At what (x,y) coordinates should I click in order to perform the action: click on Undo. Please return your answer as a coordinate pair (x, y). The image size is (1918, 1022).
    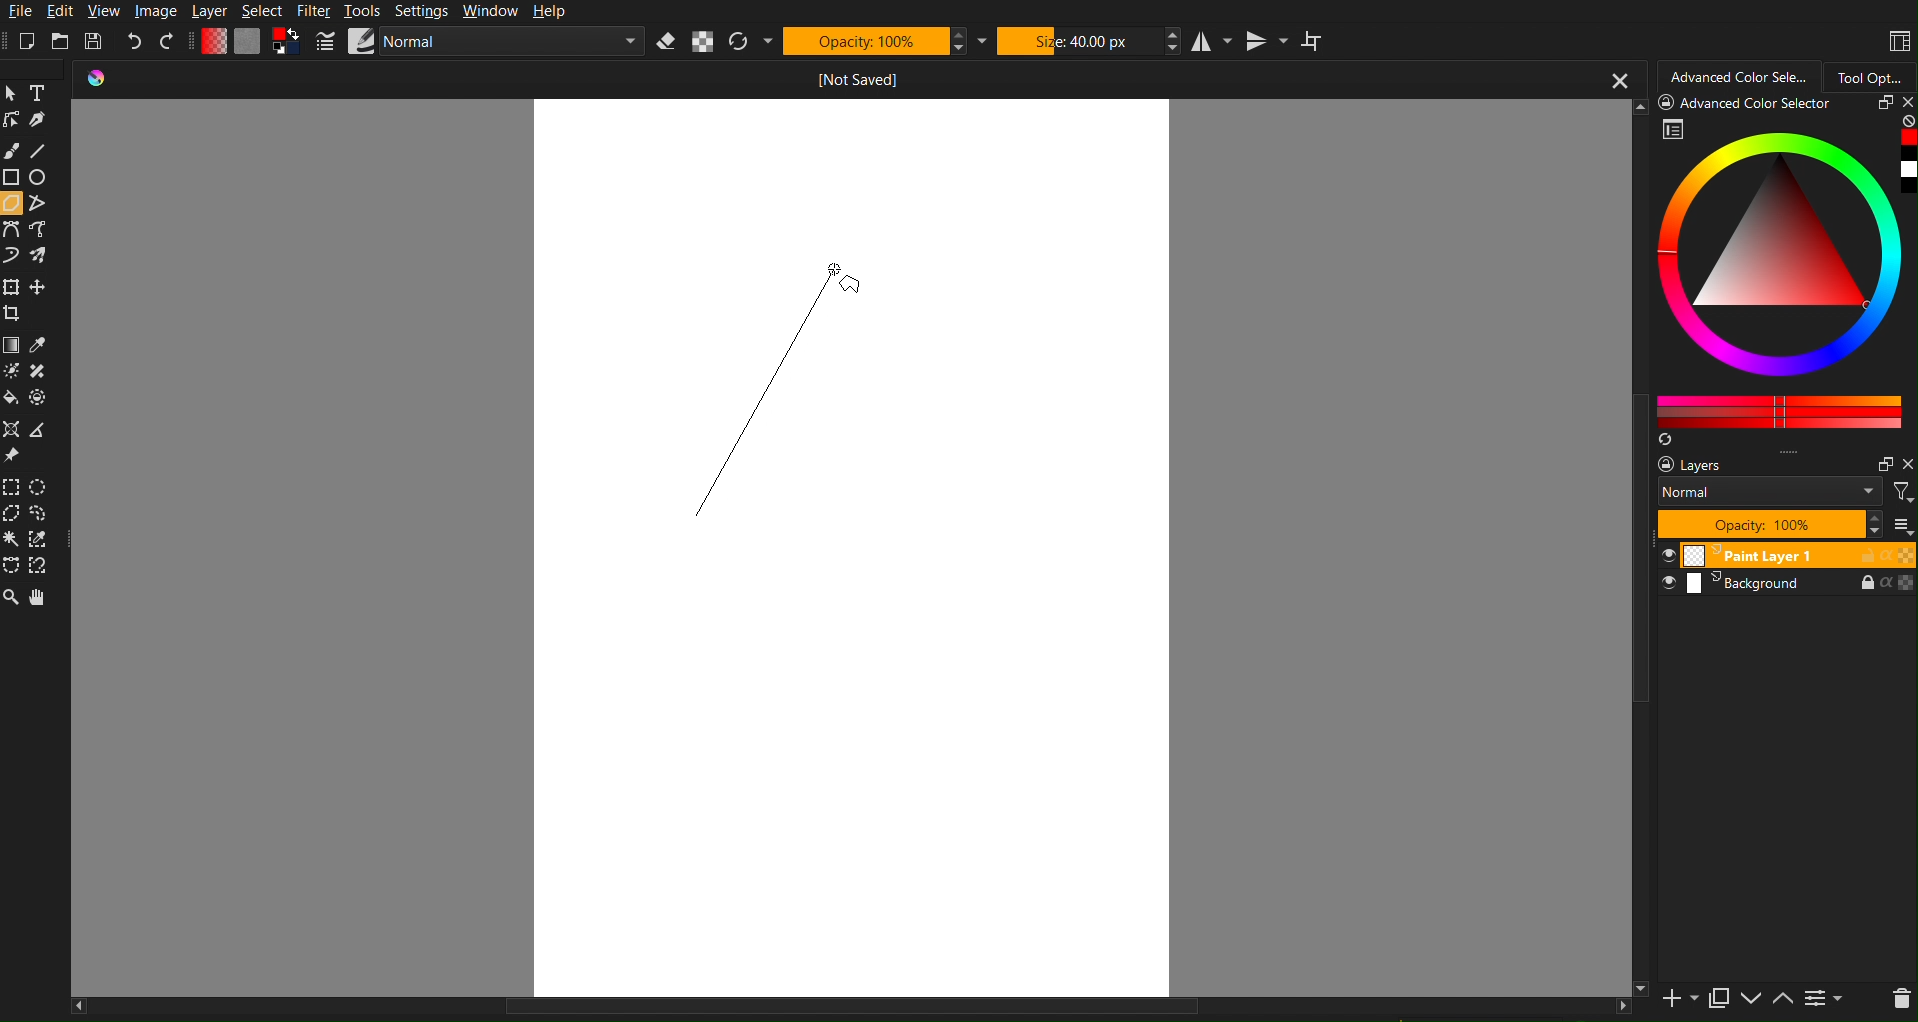
    Looking at the image, I should click on (134, 42).